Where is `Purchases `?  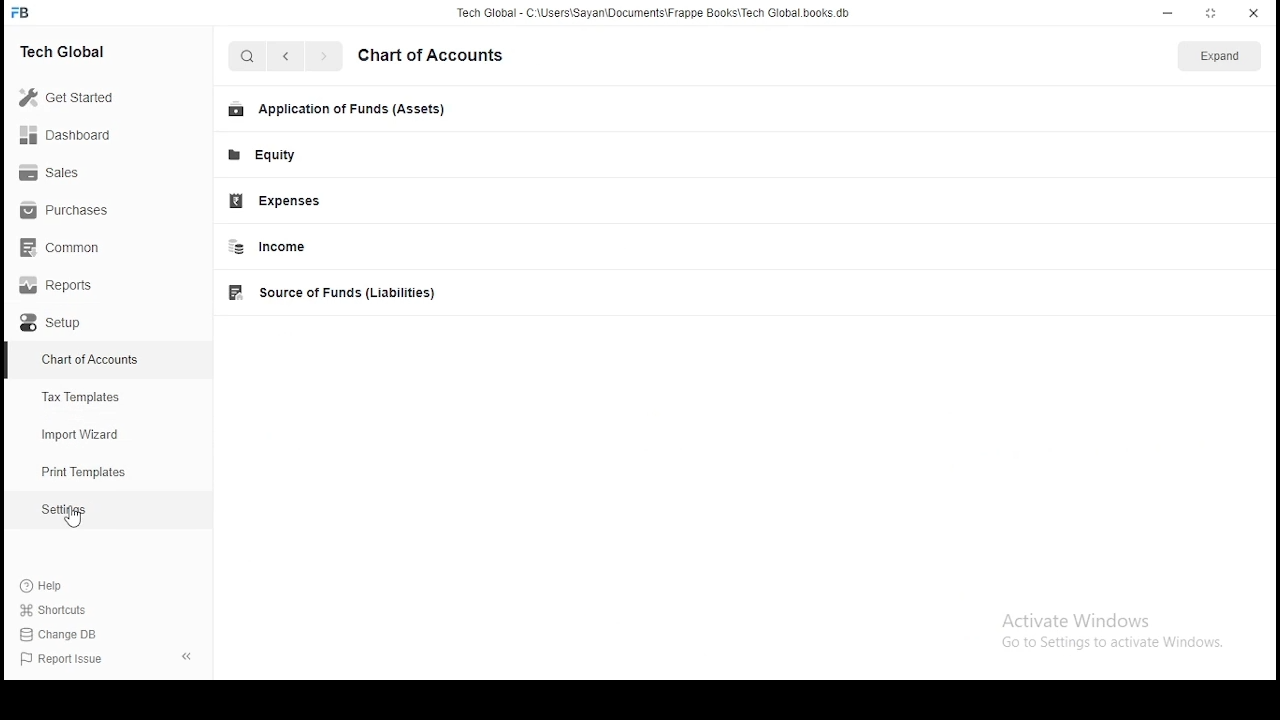
Purchases  is located at coordinates (80, 214).